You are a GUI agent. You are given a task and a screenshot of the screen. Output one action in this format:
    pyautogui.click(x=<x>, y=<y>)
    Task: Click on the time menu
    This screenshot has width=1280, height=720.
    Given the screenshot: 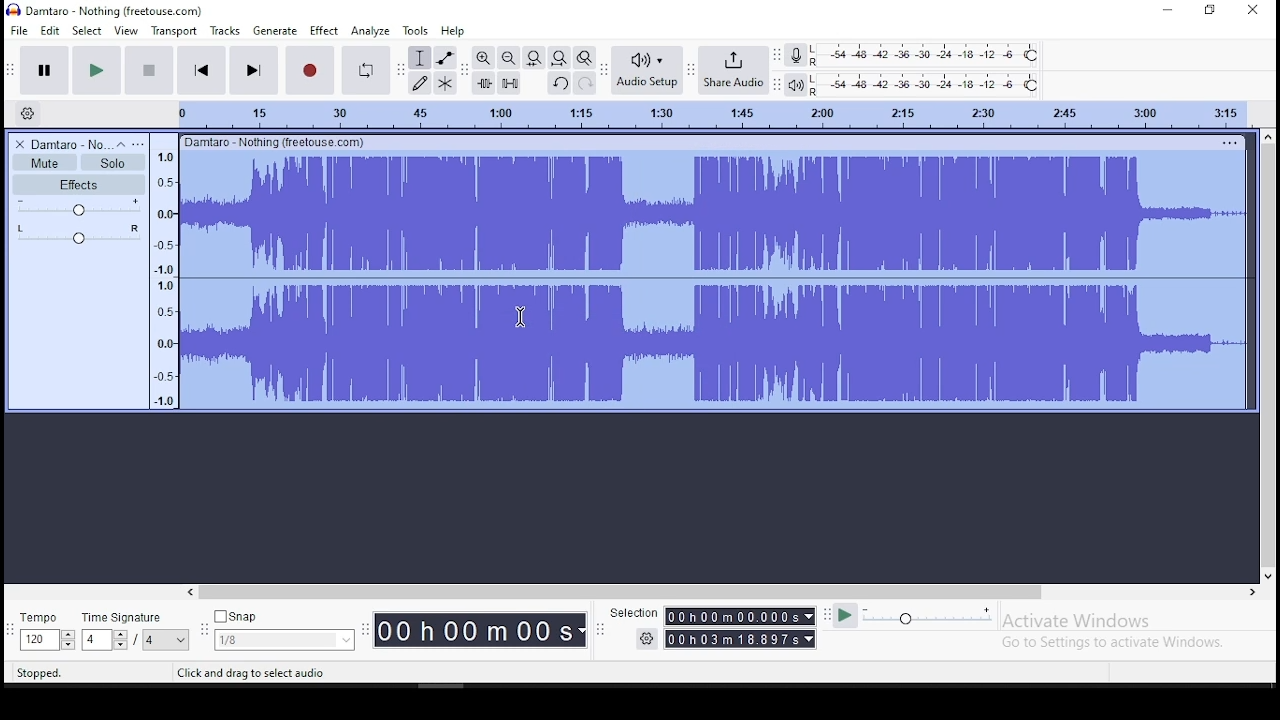 What is the action you would take?
    pyautogui.click(x=741, y=617)
    